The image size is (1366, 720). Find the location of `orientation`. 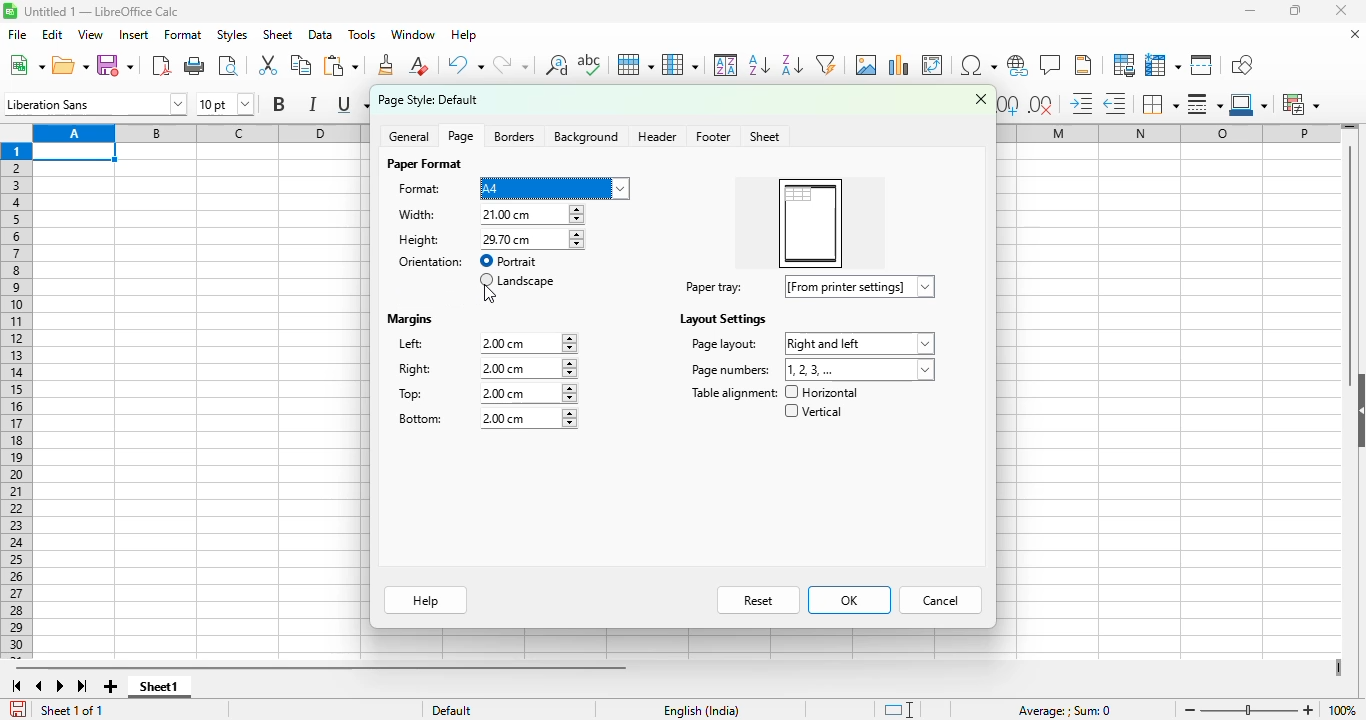

orientation is located at coordinates (432, 262).